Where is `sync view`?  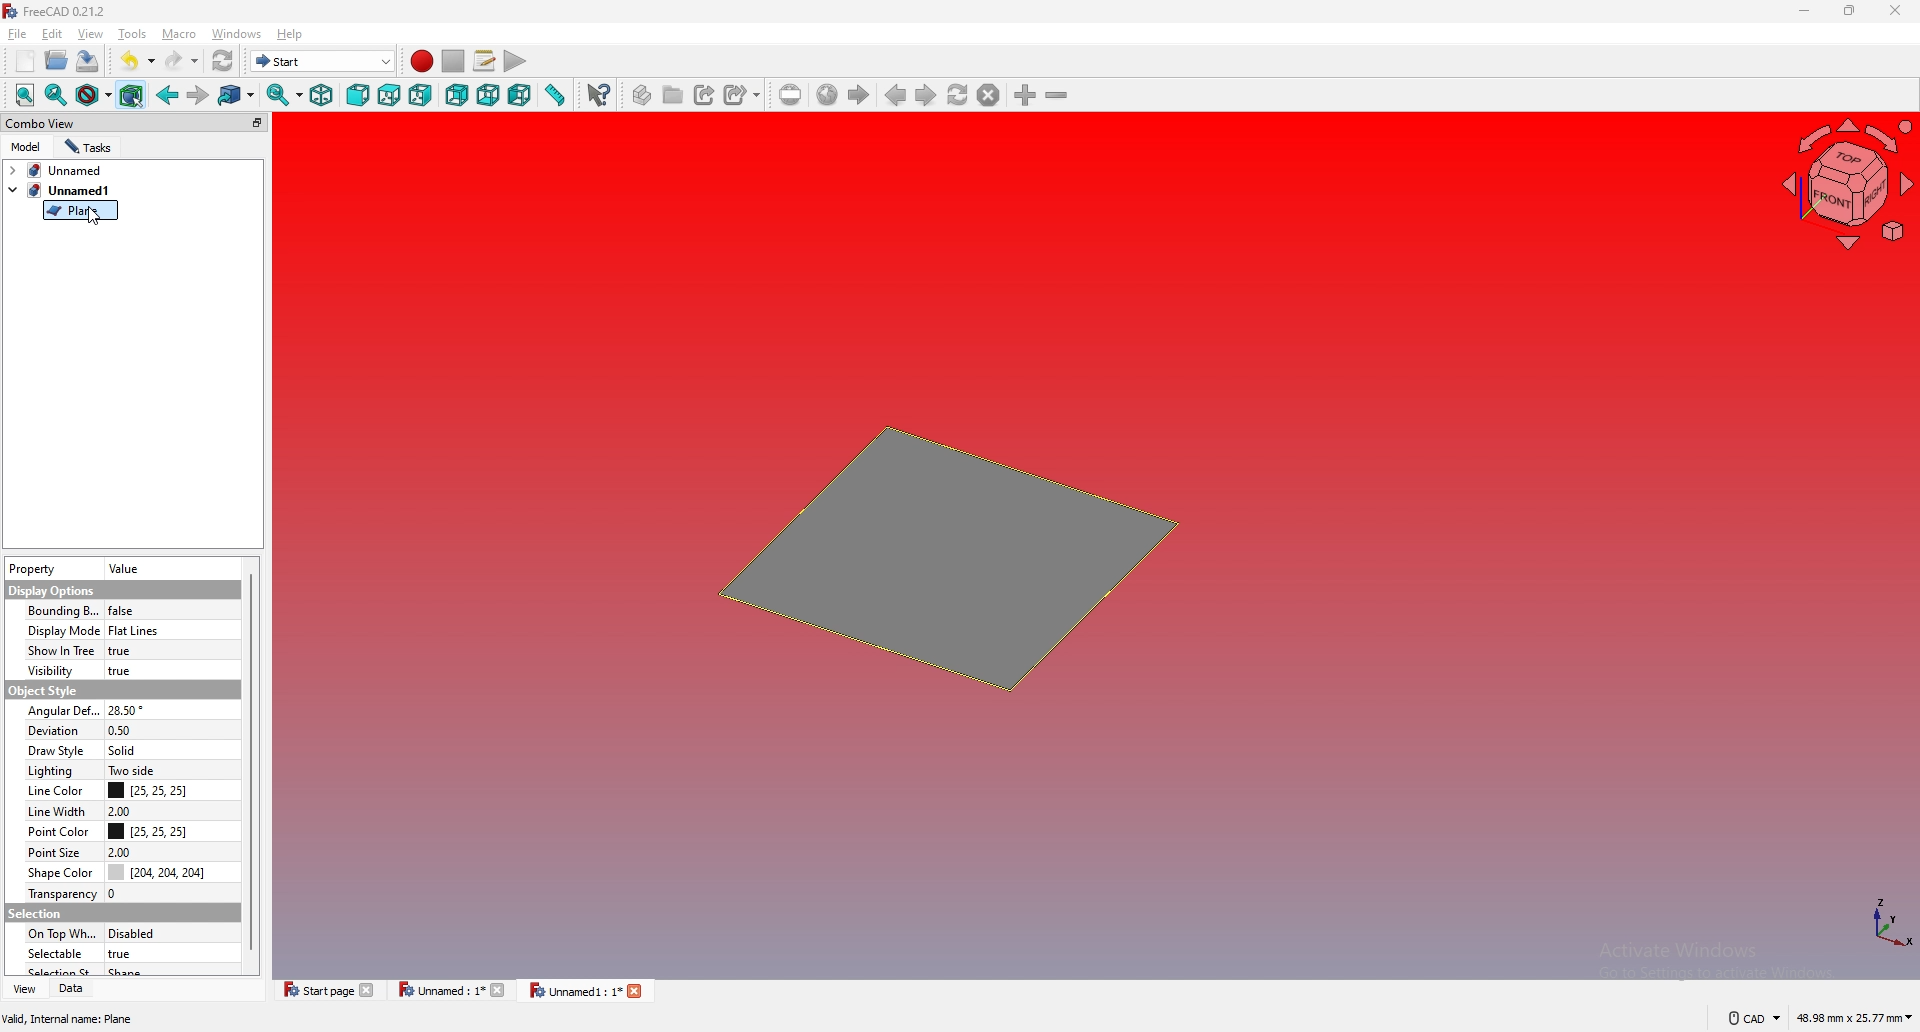 sync view is located at coordinates (284, 94).